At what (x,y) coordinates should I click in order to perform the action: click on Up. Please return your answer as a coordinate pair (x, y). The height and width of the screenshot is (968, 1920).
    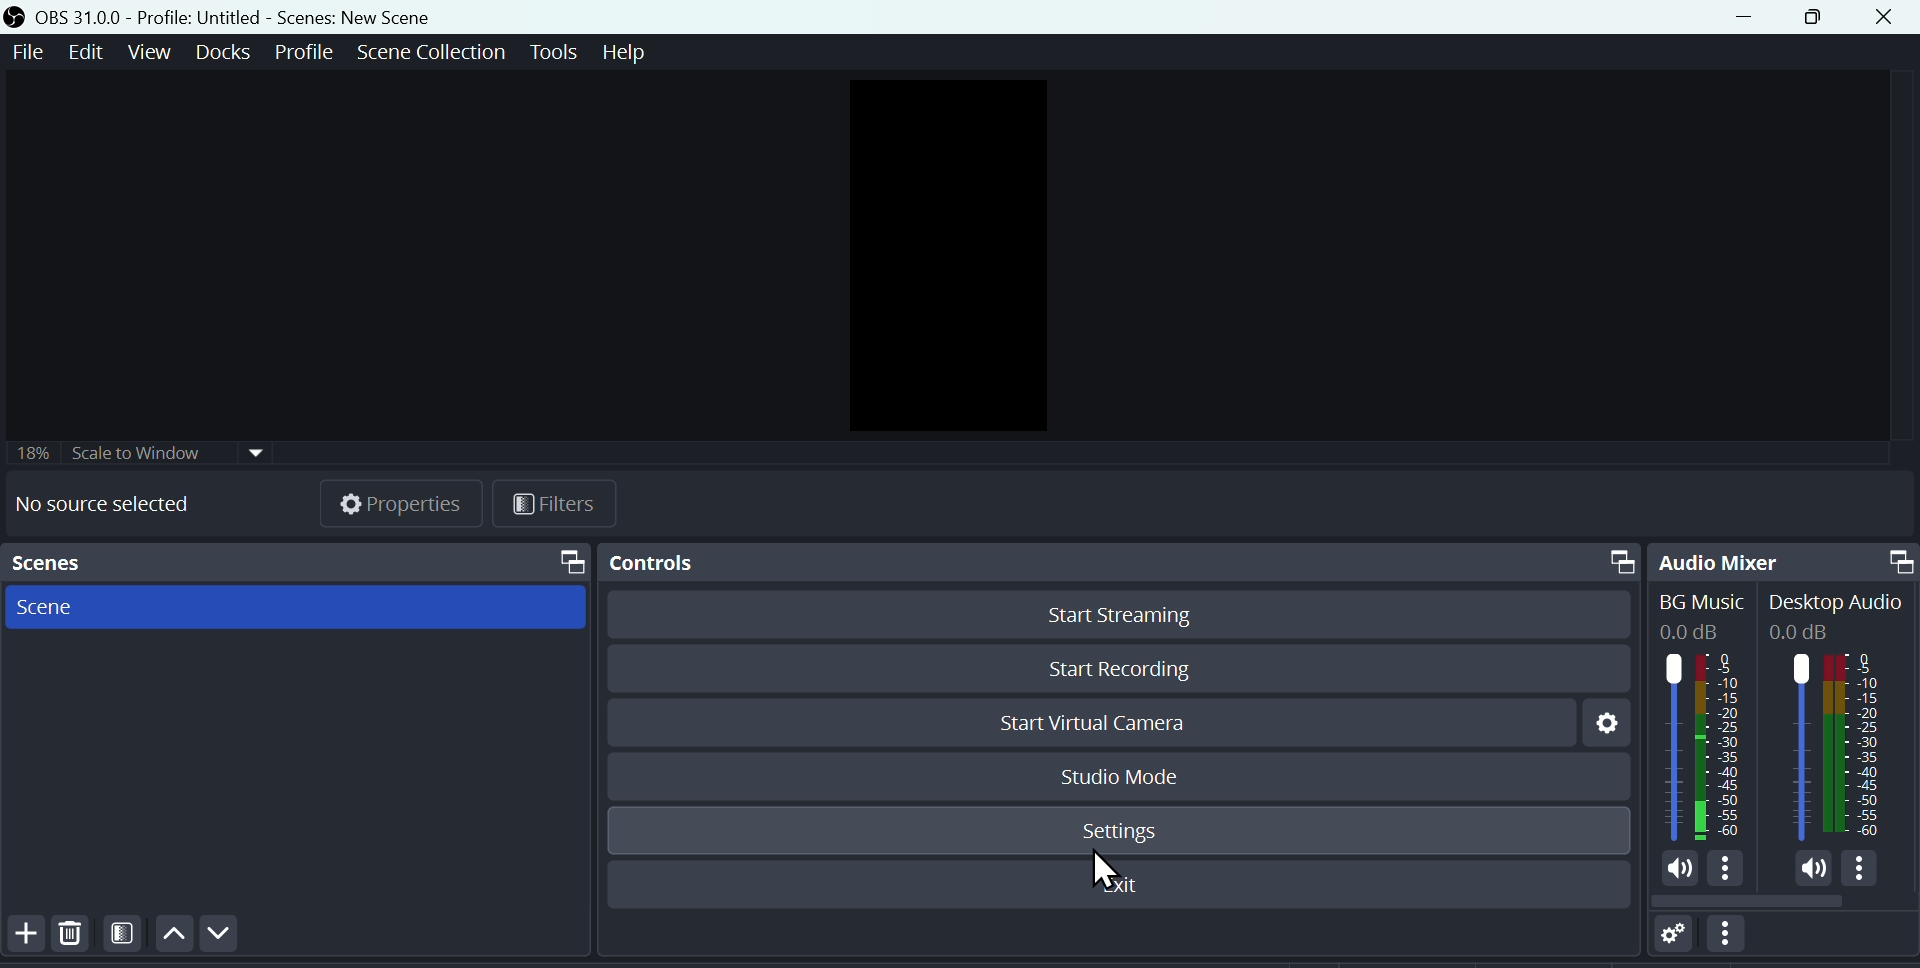
    Looking at the image, I should click on (177, 939).